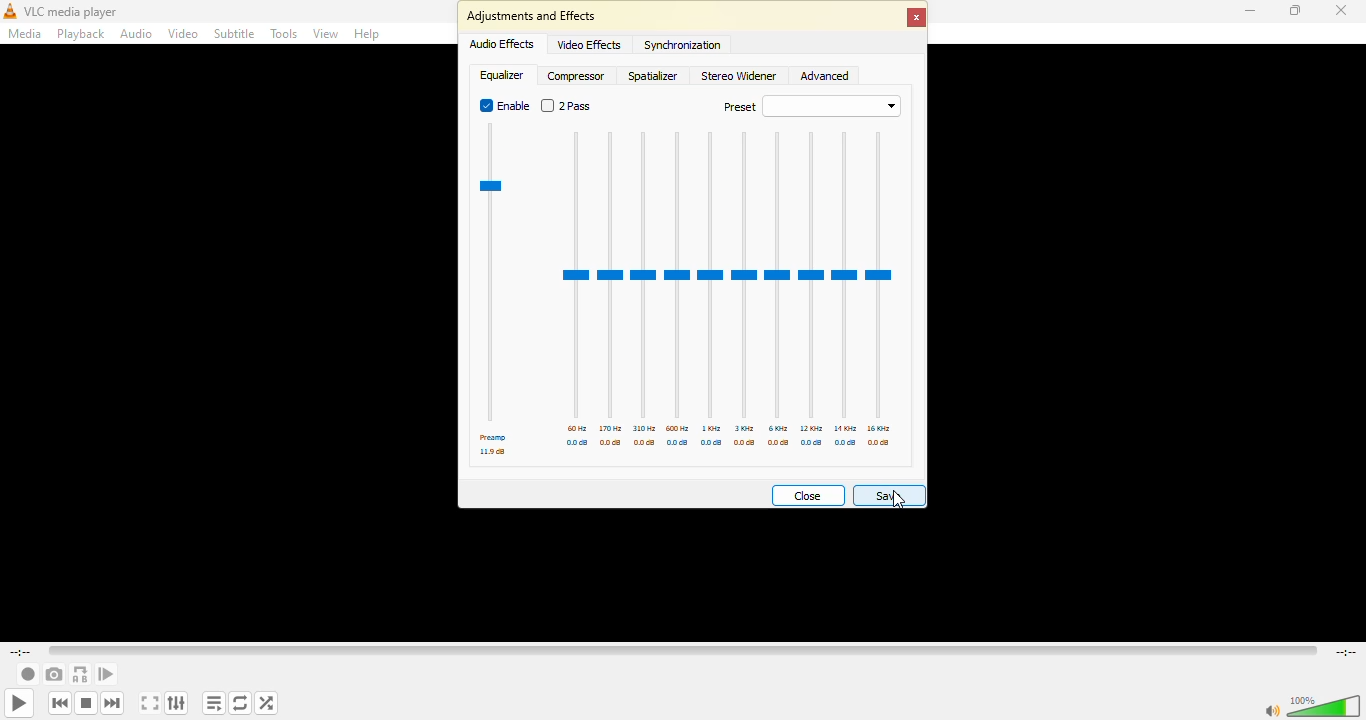 The width and height of the screenshot is (1366, 720). Describe the element at coordinates (829, 77) in the screenshot. I see `advanced` at that location.